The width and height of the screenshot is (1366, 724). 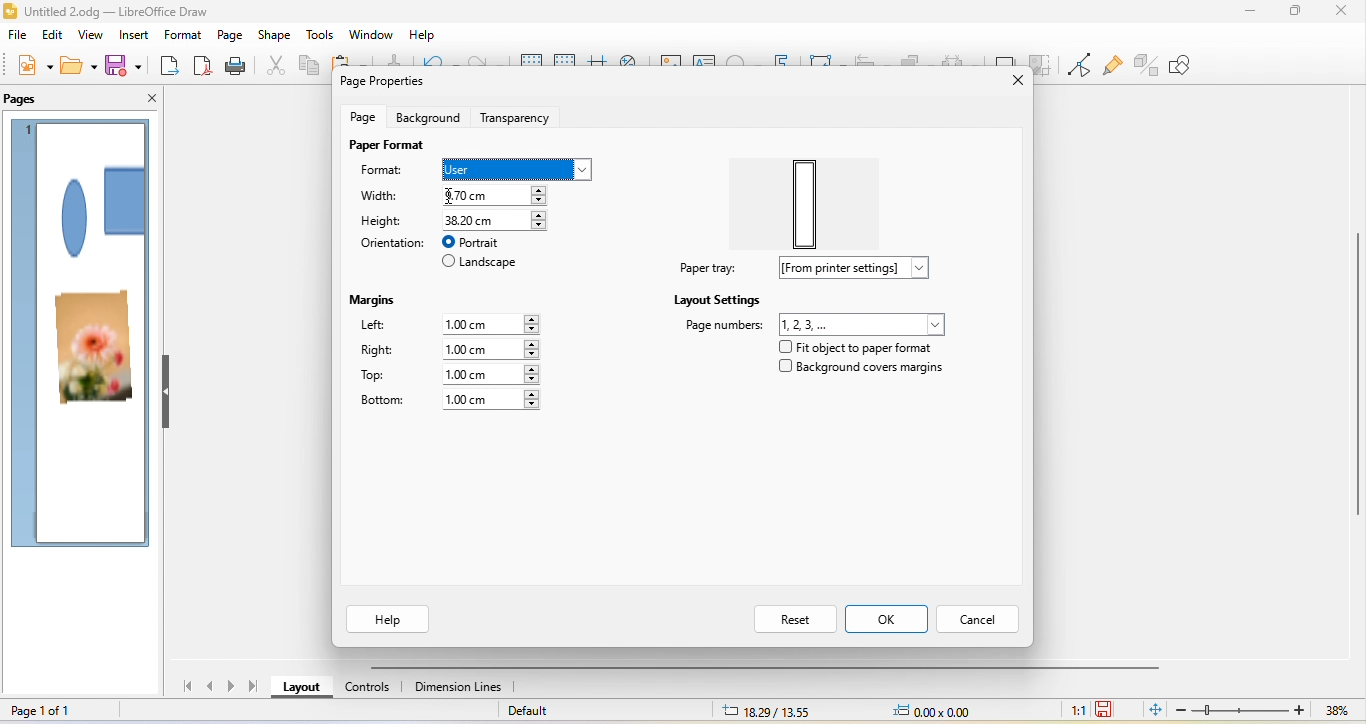 What do you see at coordinates (1080, 63) in the screenshot?
I see `toggle point edit mode` at bounding box center [1080, 63].